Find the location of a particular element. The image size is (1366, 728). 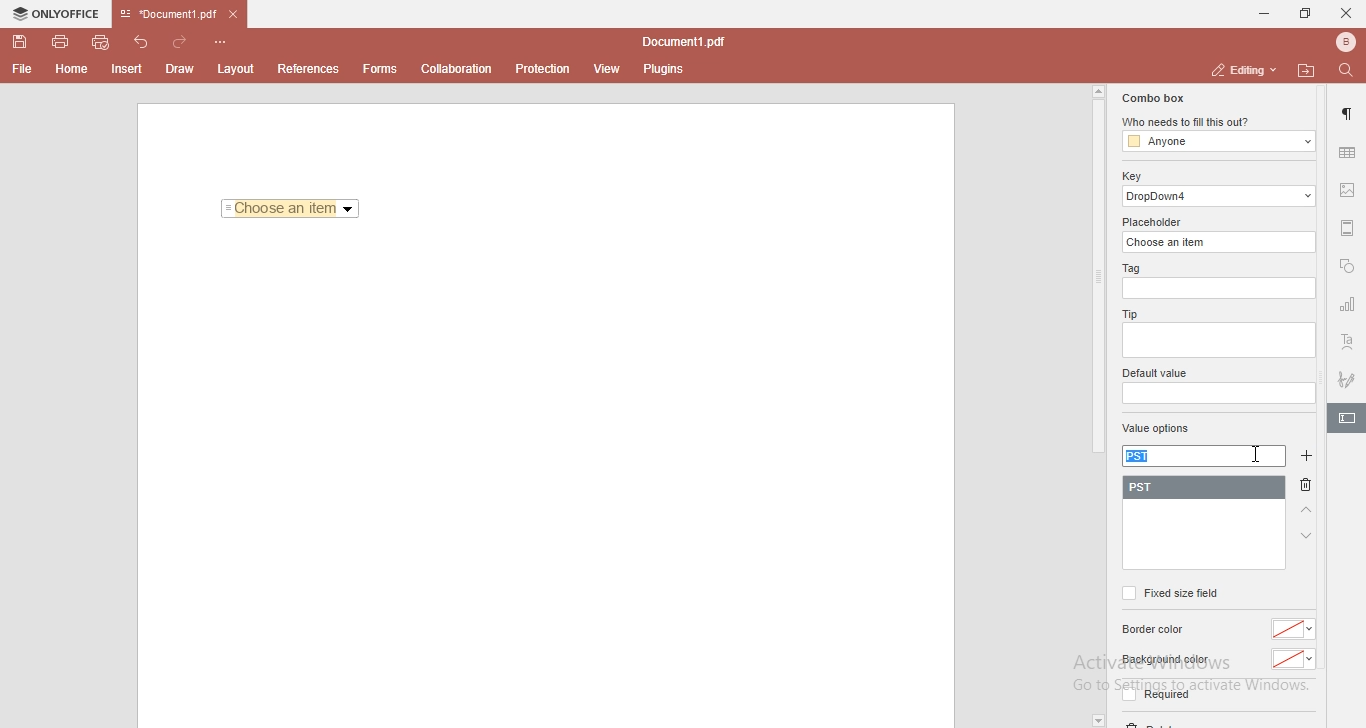

tag is located at coordinates (1129, 269).